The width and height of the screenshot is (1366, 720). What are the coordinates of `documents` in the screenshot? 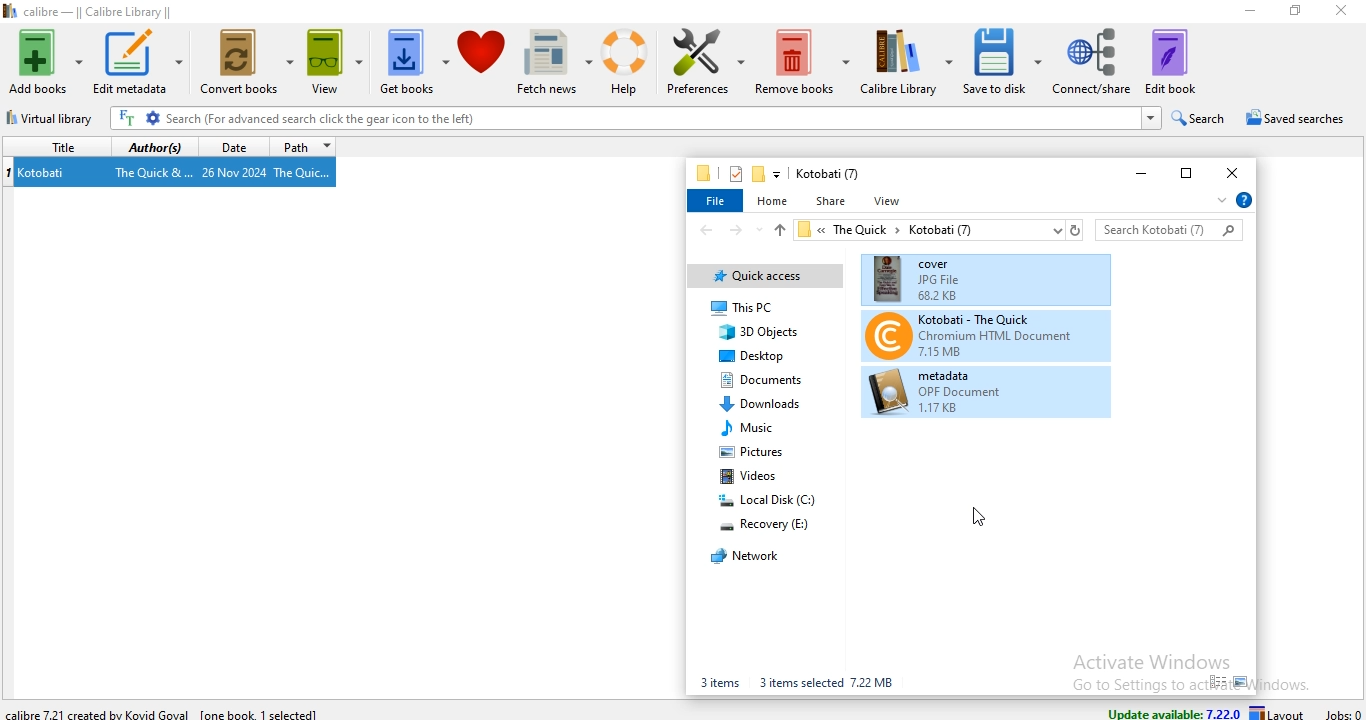 It's located at (759, 381).